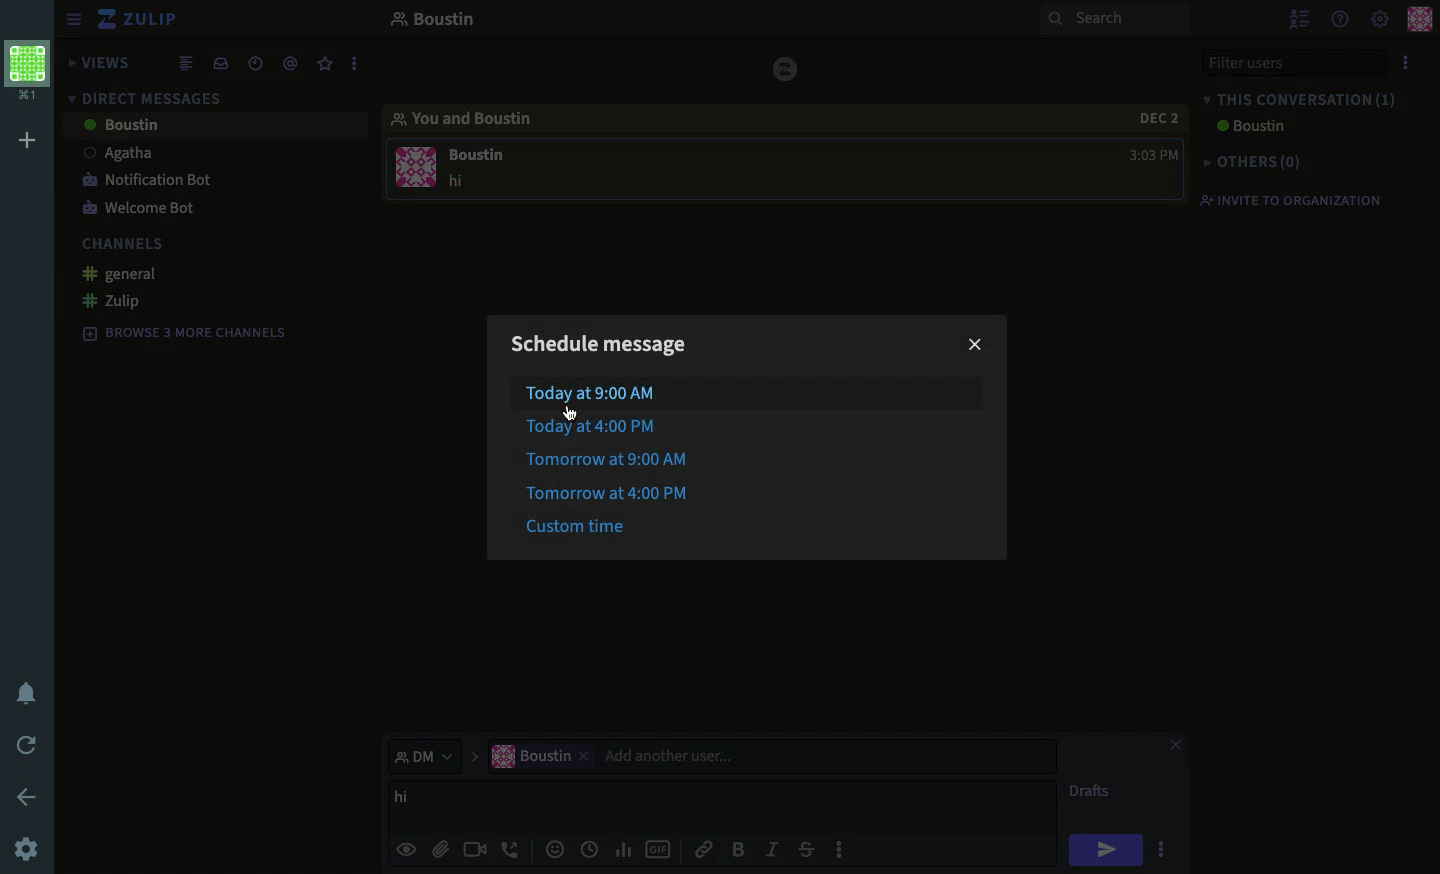 Image resolution: width=1440 pixels, height=874 pixels. Describe the element at coordinates (568, 418) in the screenshot. I see `cursor` at that location.